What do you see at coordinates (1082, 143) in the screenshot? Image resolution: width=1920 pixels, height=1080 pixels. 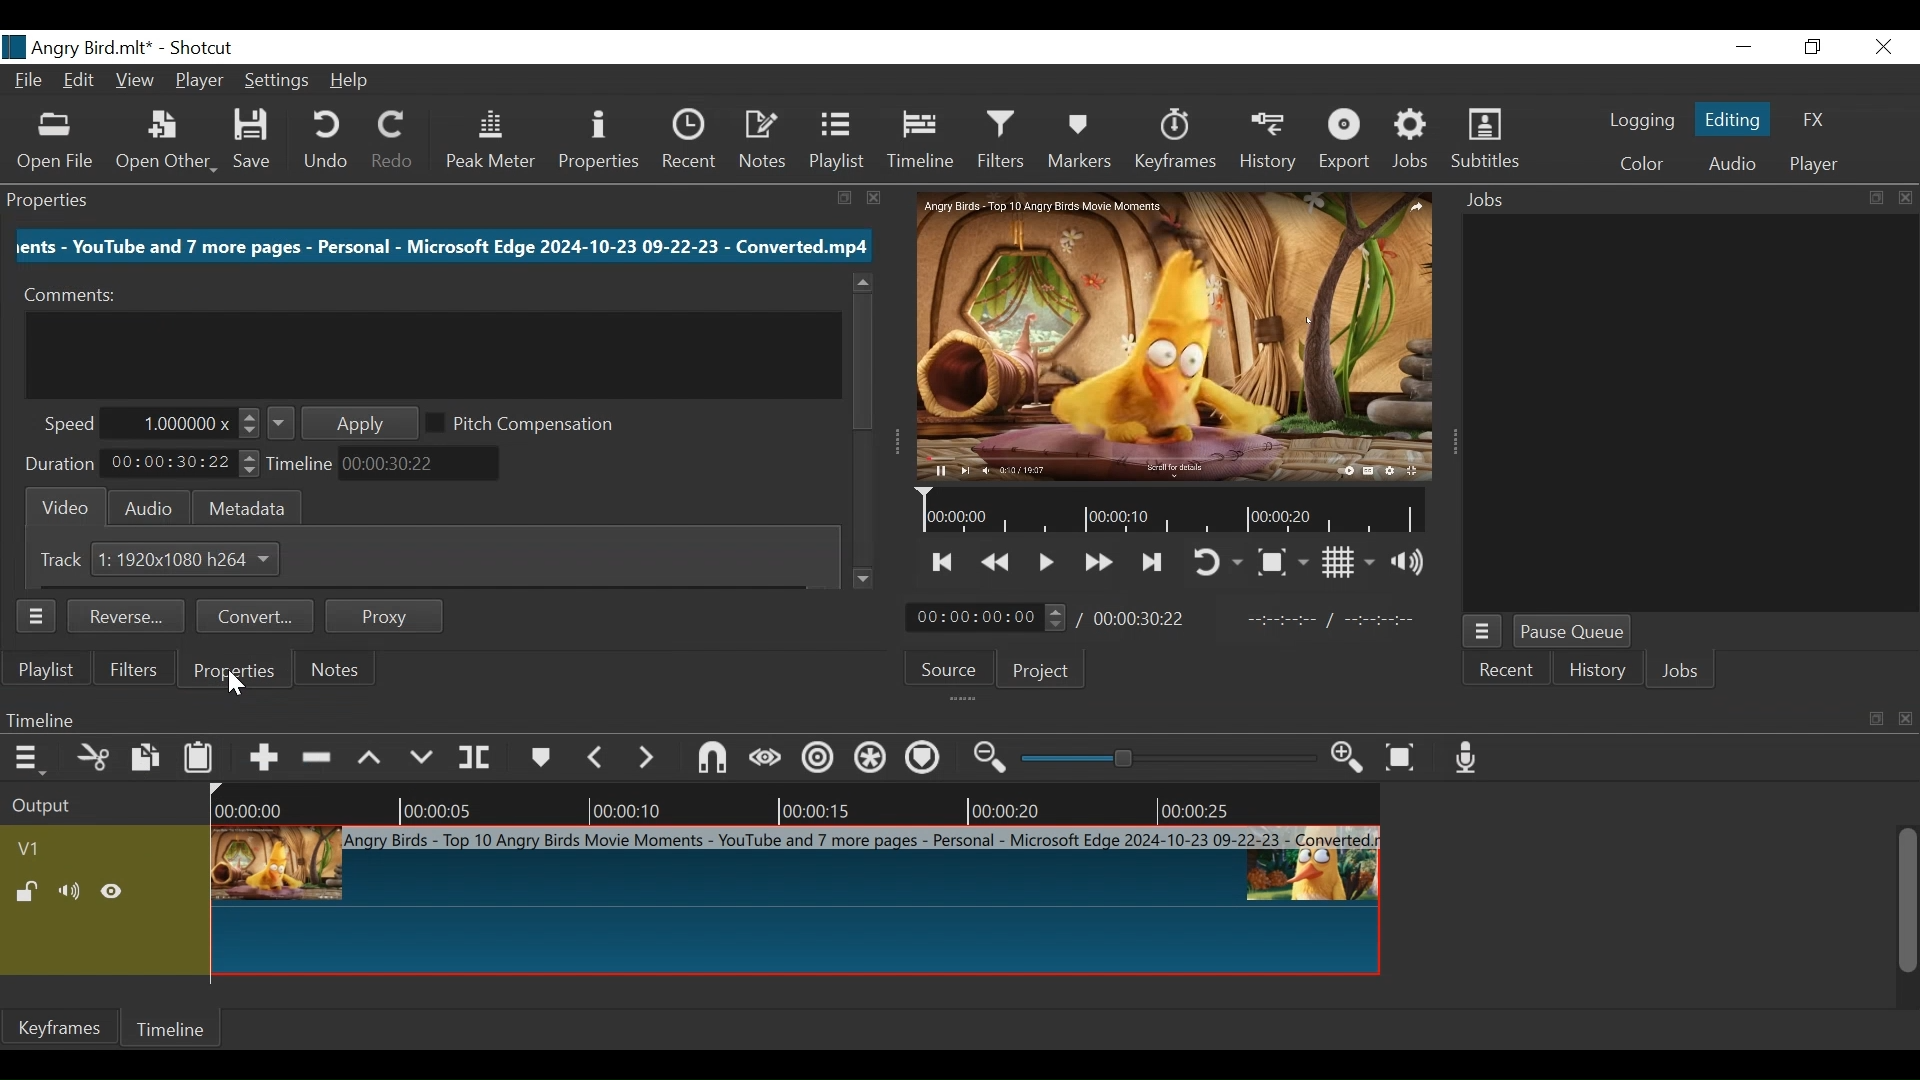 I see `Markers` at bounding box center [1082, 143].